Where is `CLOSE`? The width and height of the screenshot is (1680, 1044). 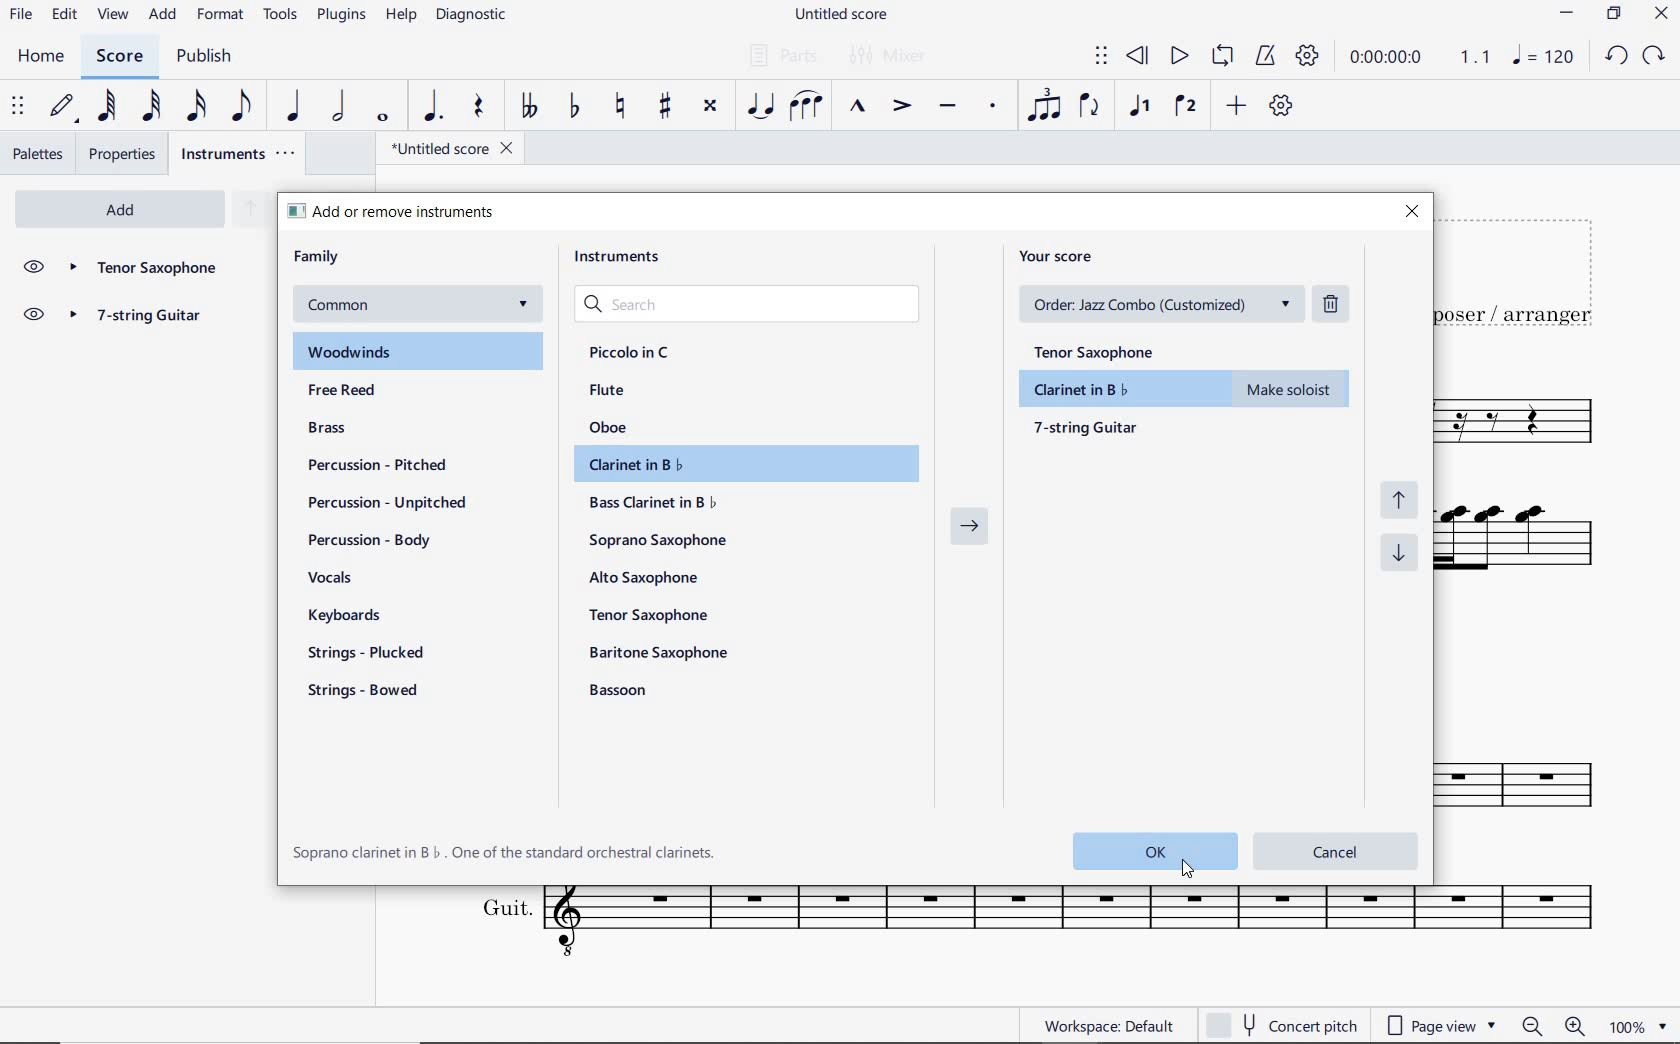 CLOSE is located at coordinates (1661, 15).